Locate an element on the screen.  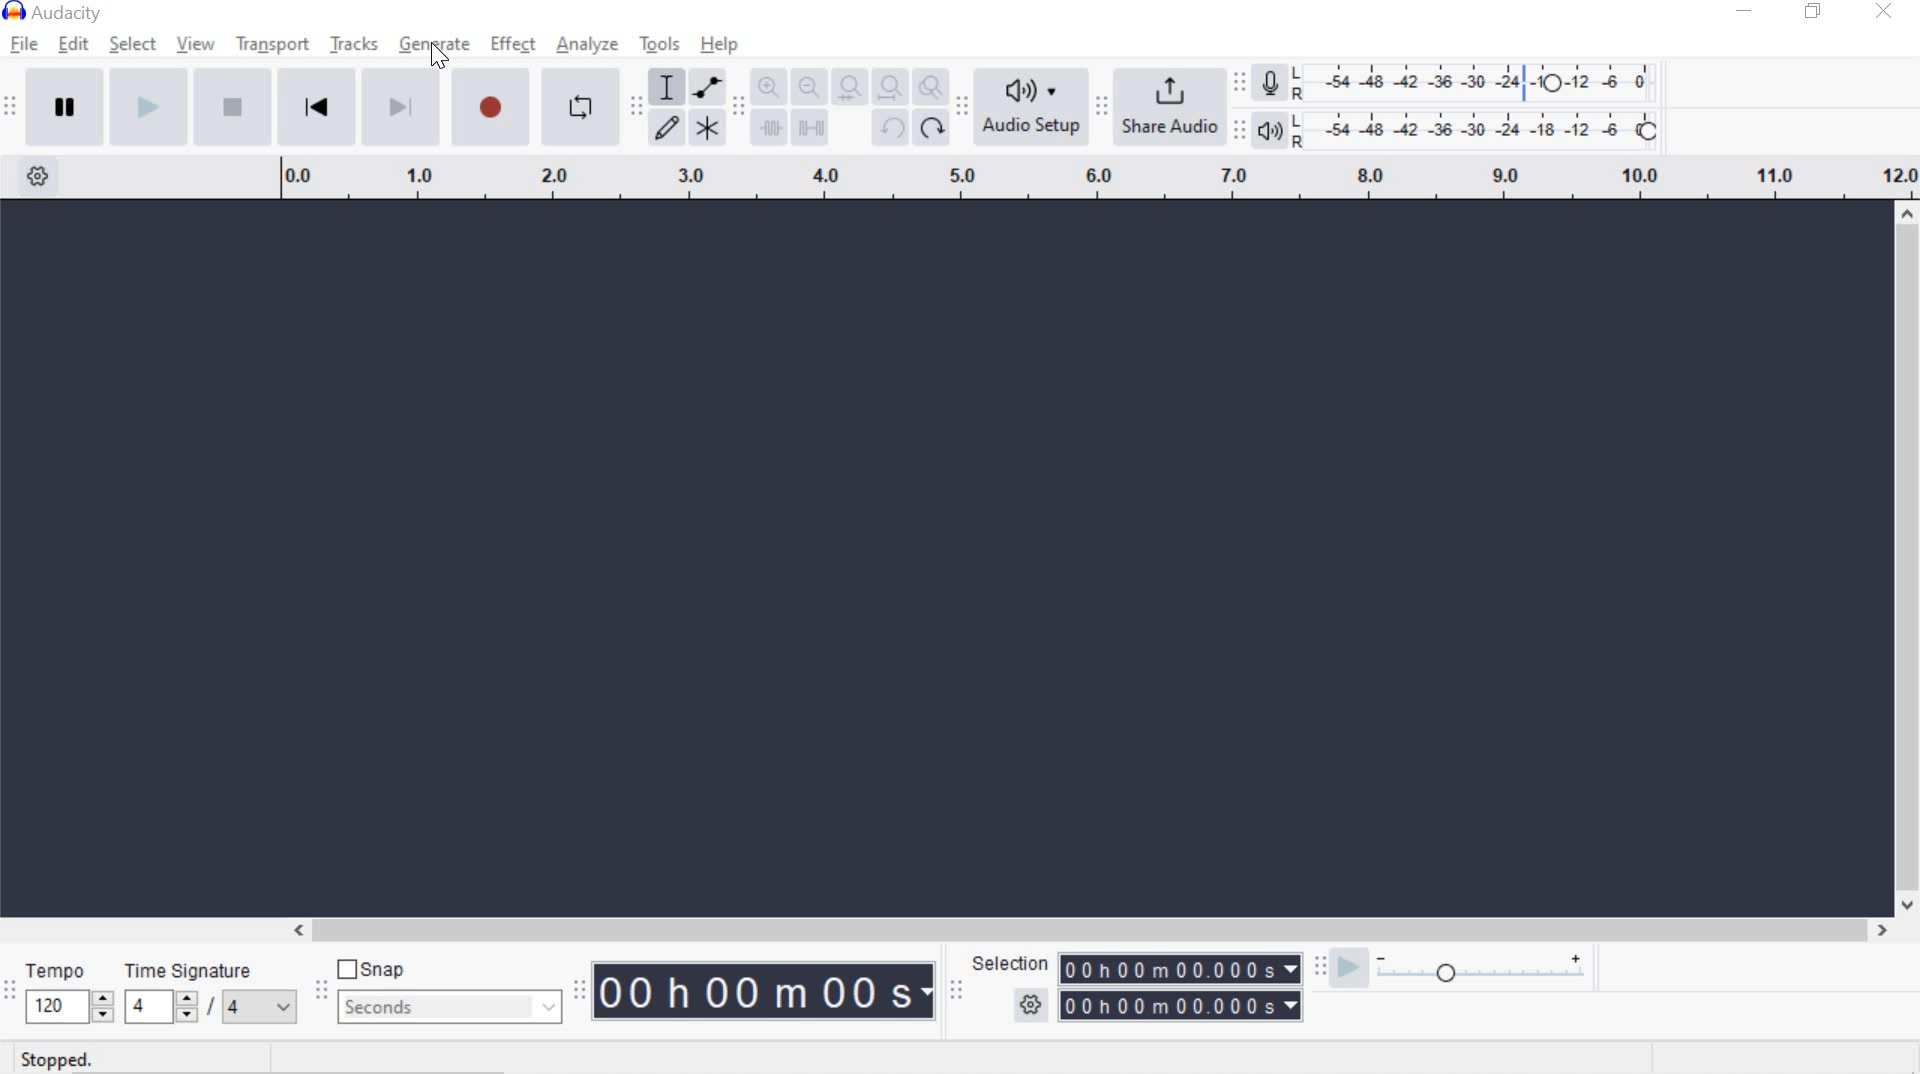
skip to start is located at coordinates (316, 104).